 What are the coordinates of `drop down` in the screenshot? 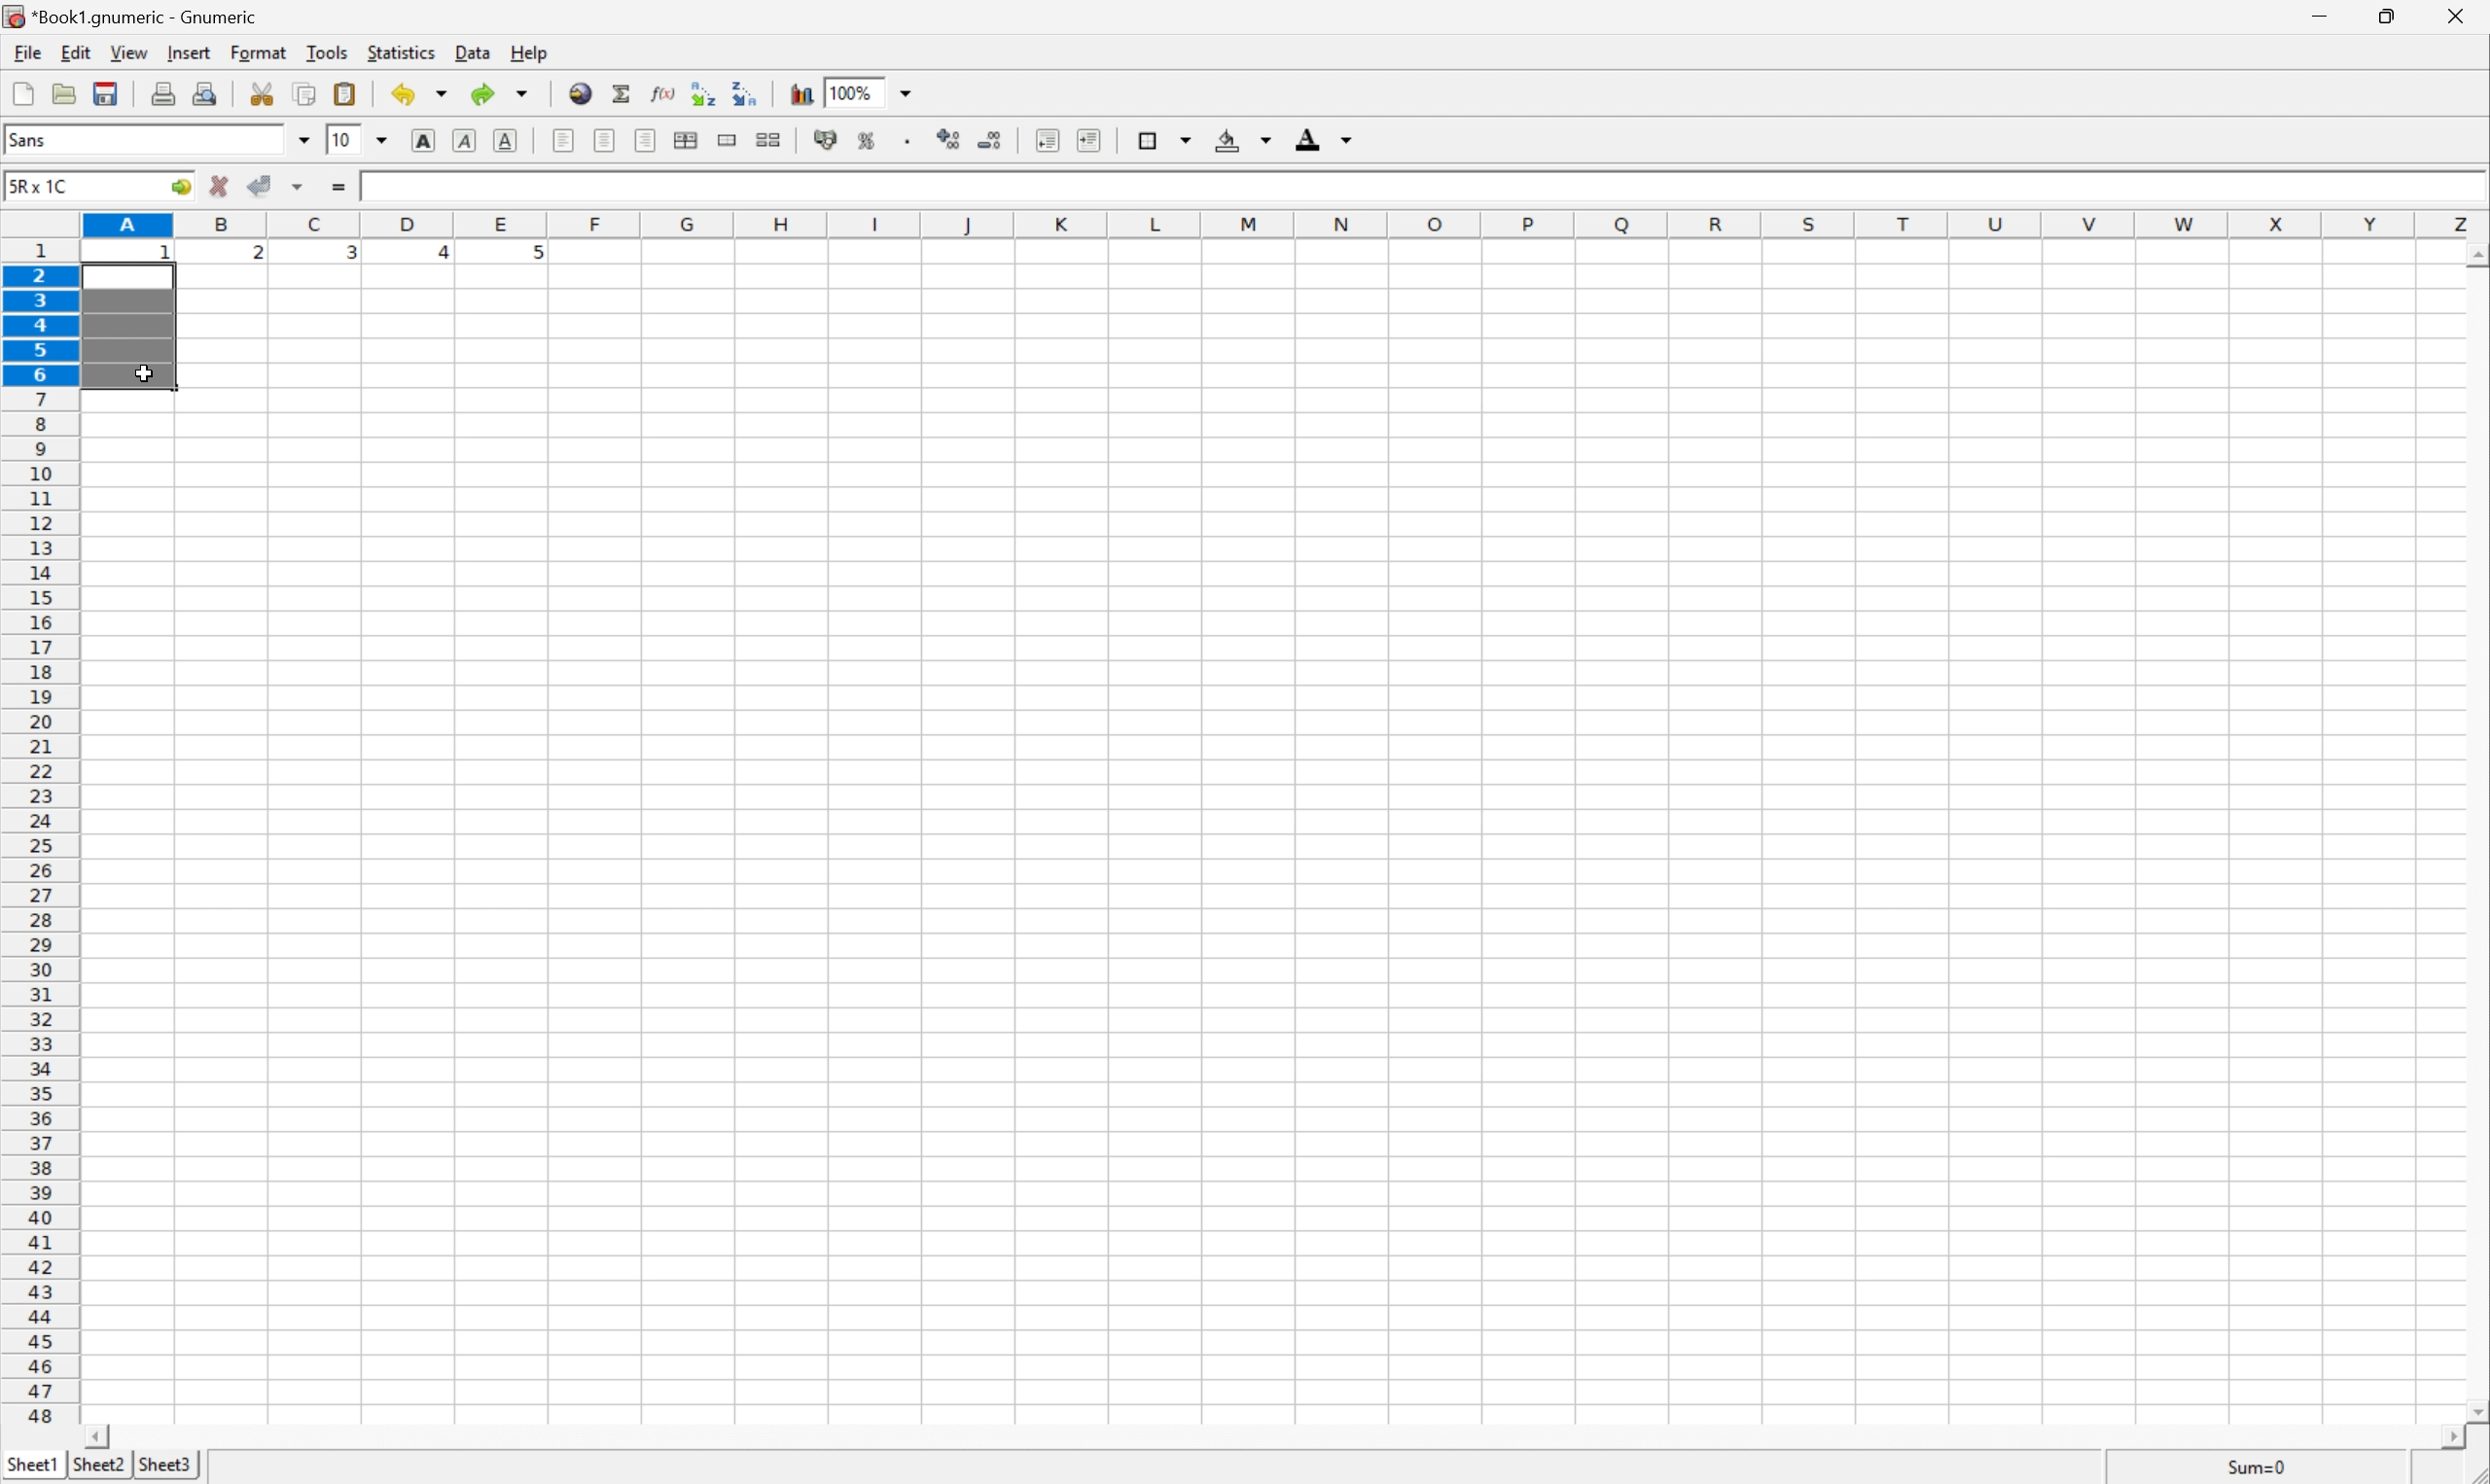 It's located at (304, 143).